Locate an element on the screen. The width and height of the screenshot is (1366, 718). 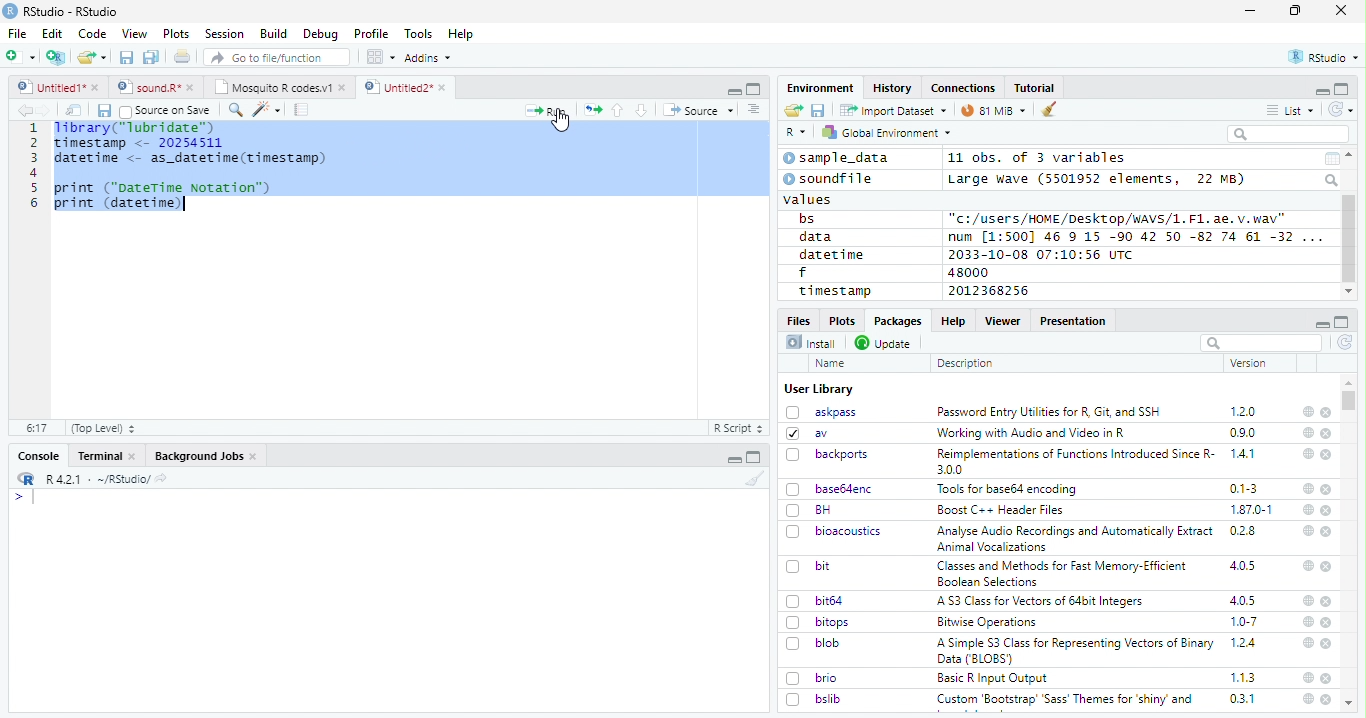
Basic R Input Output is located at coordinates (995, 678).